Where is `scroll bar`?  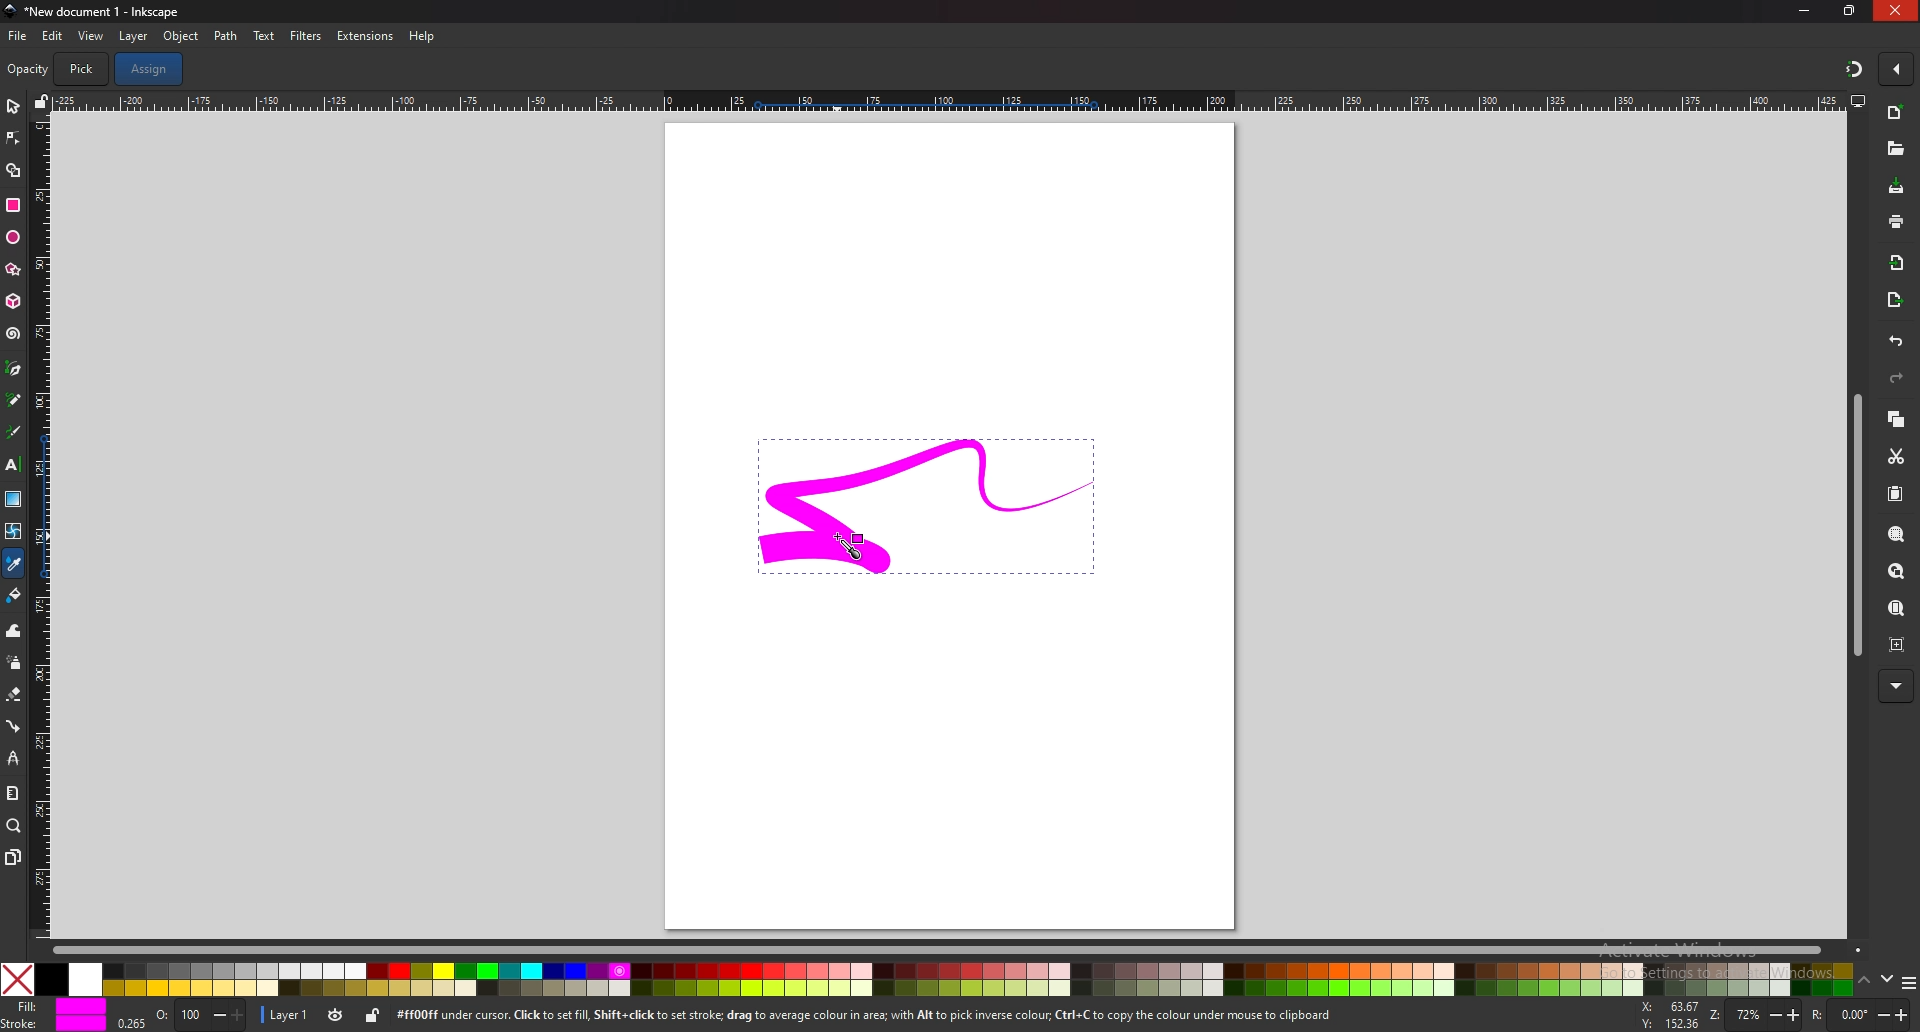
scroll bar is located at coordinates (957, 949).